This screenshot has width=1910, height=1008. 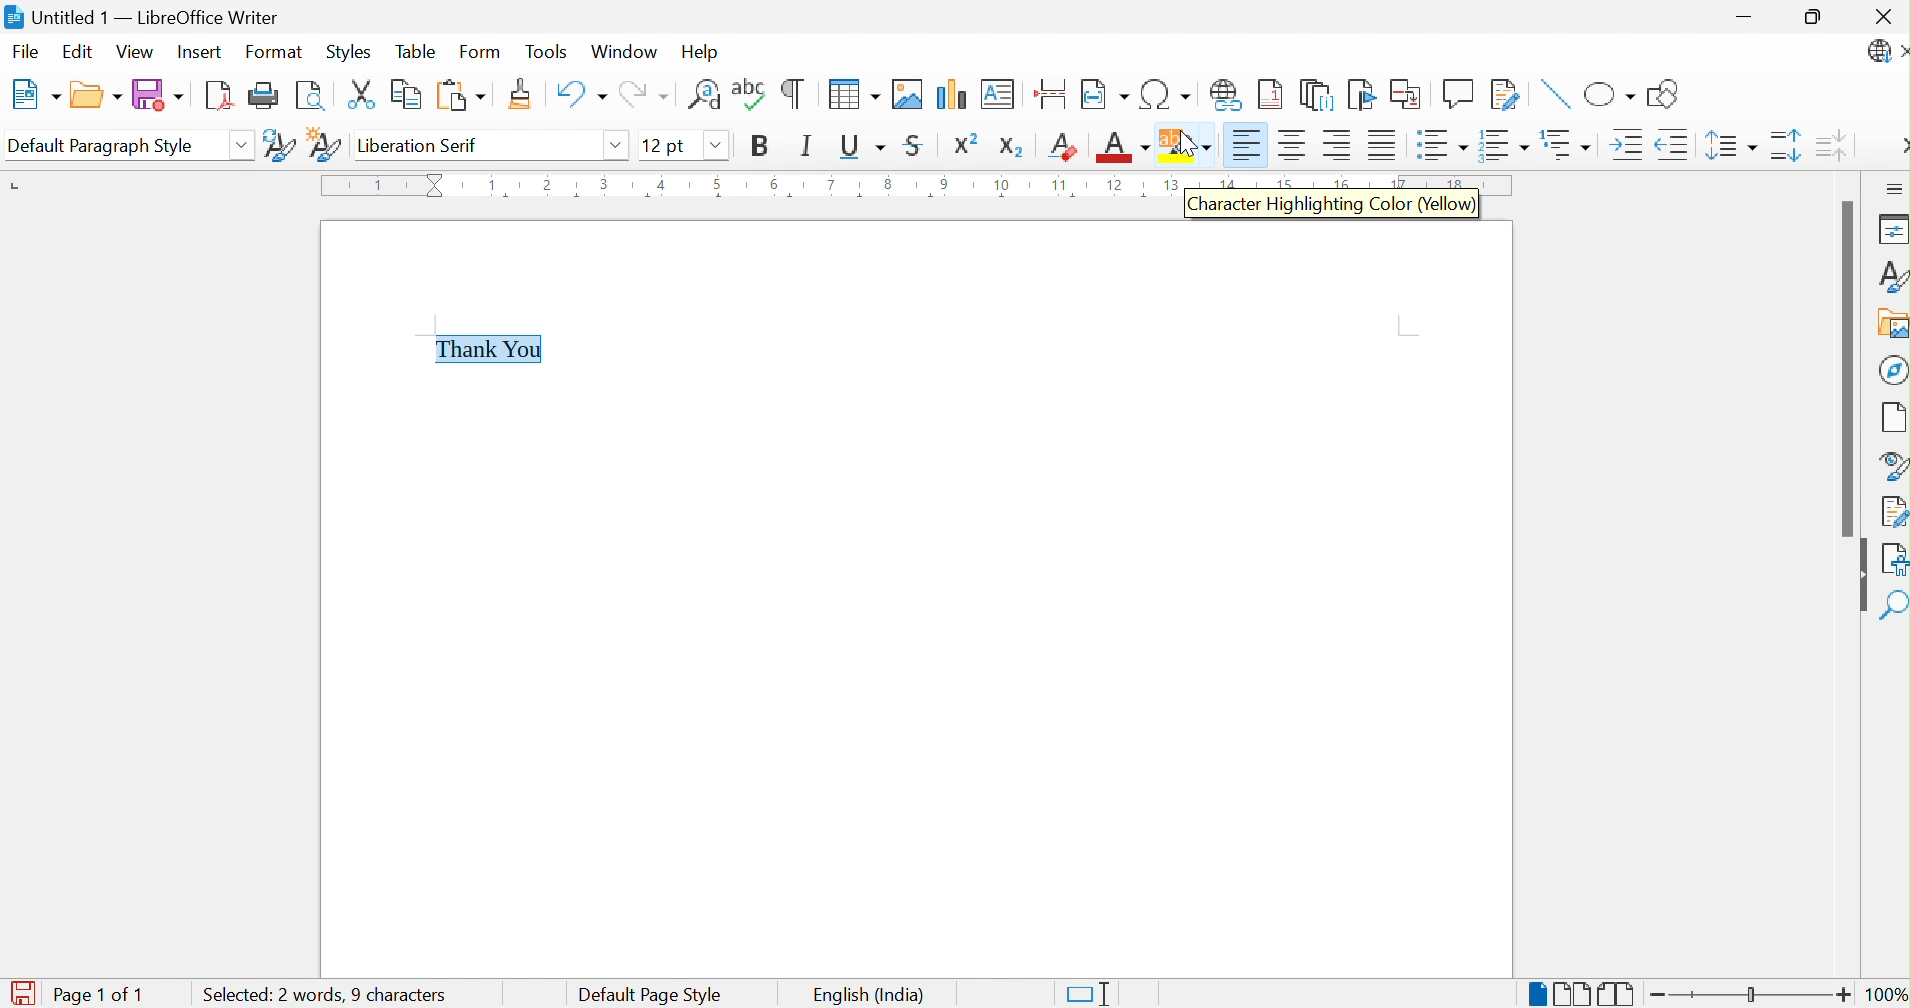 I want to click on Copy, so click(x=403, y=94).